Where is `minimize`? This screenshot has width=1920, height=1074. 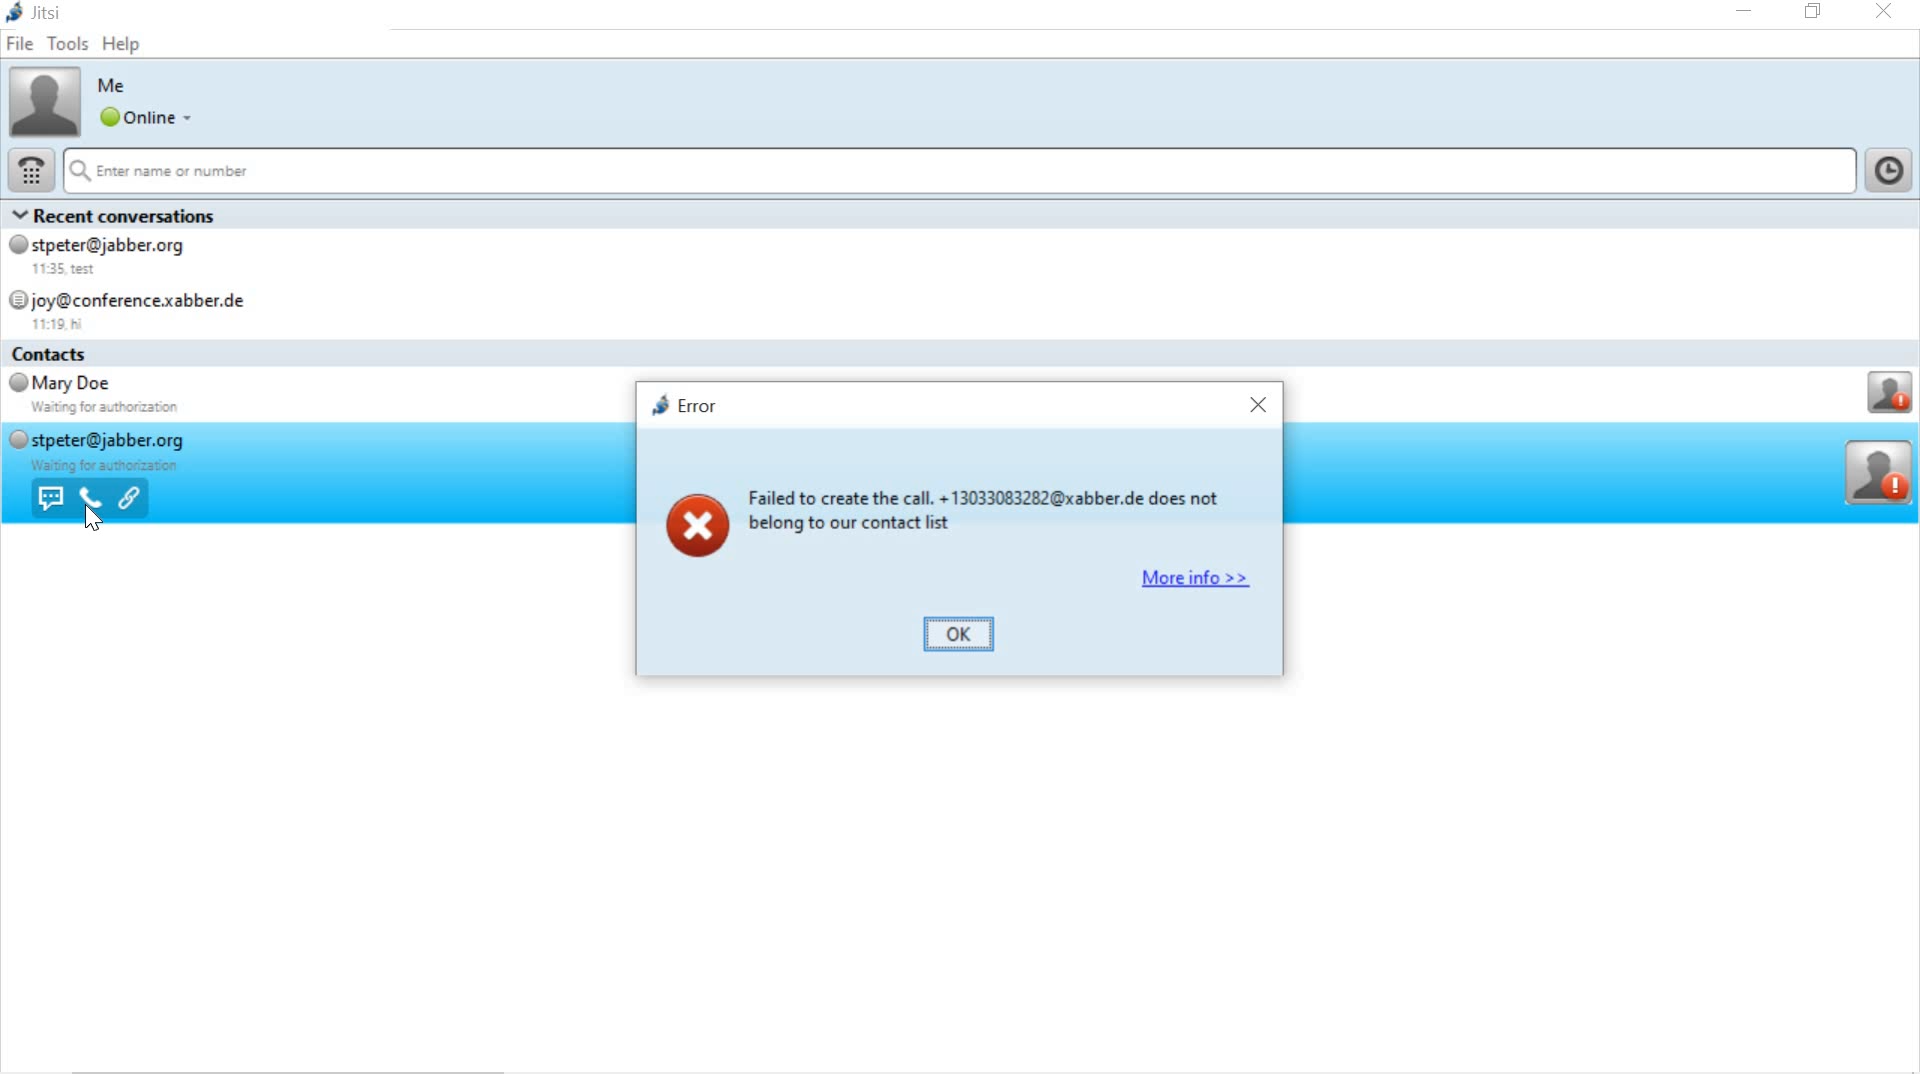
minimize is located at coordinates (1741, 14).